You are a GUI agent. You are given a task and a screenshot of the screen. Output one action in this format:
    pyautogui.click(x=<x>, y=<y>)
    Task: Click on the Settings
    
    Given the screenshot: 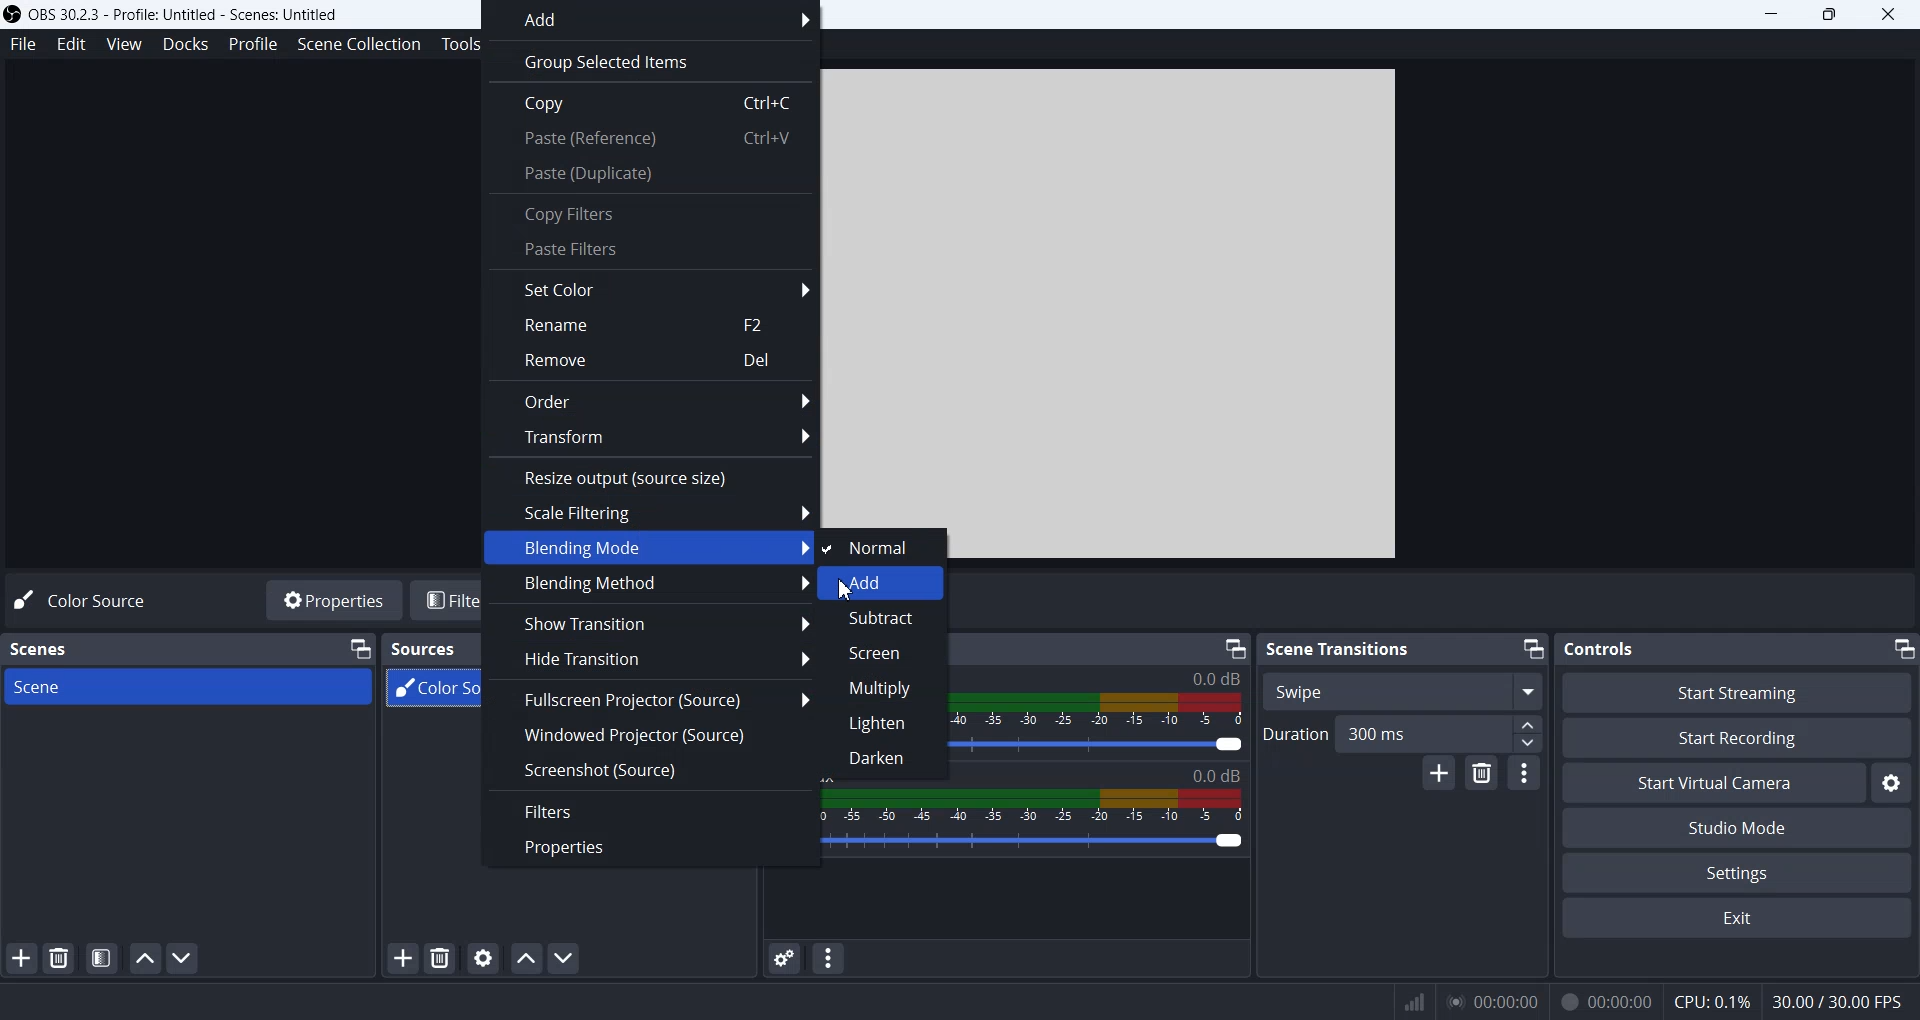 What is the action you would take?
    pyautogui.click(x=1895, y=782)
    